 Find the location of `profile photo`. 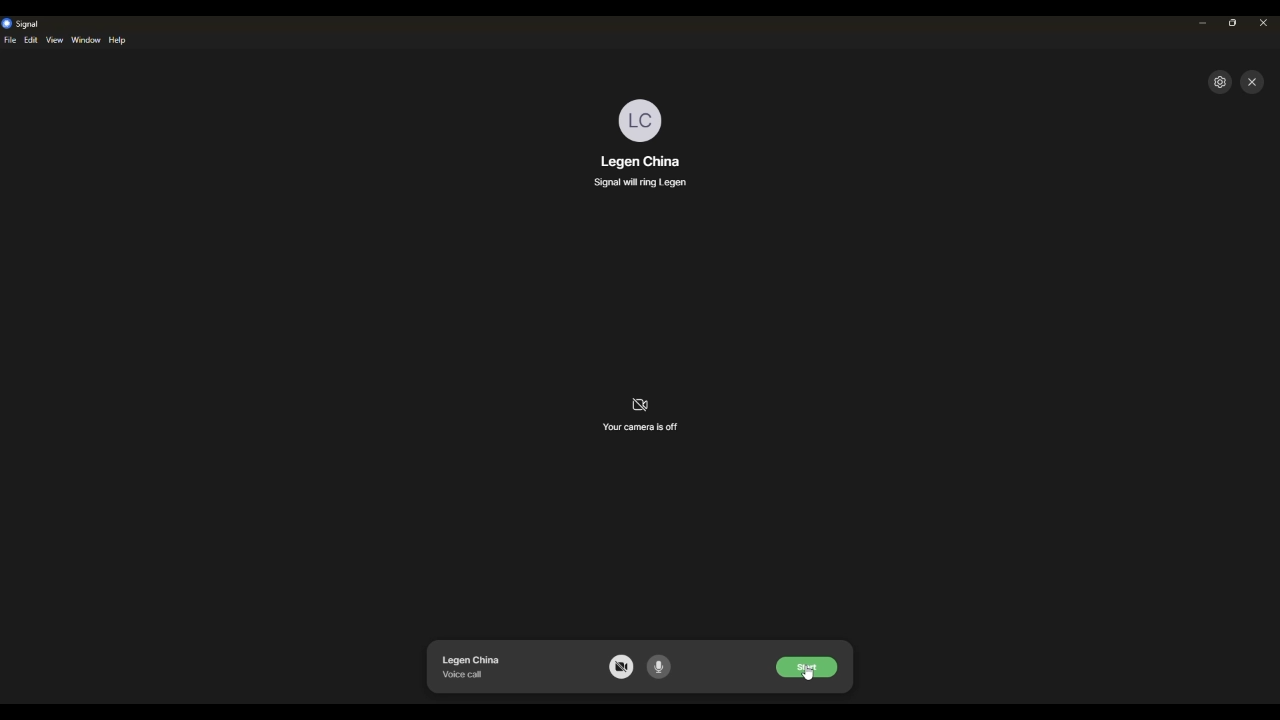

profile photo is located at coordinates (644, 119).